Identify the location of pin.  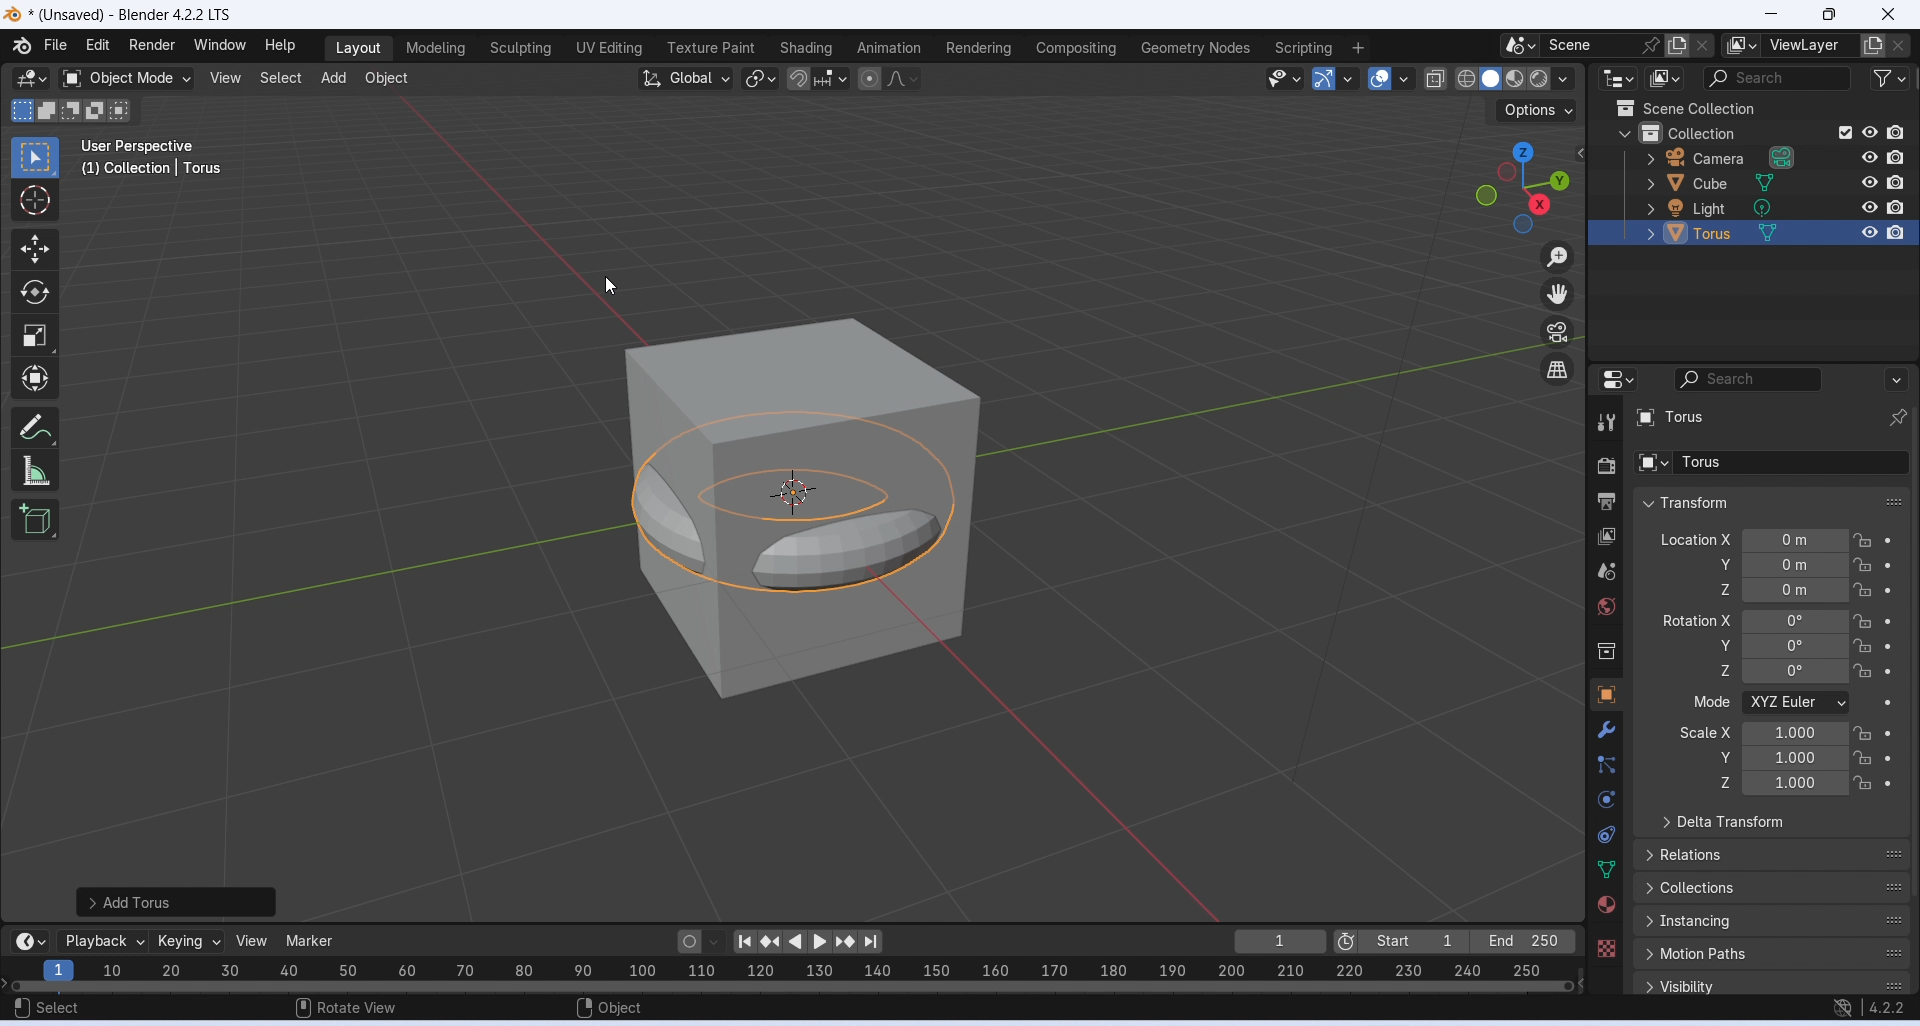
(1648, 45).